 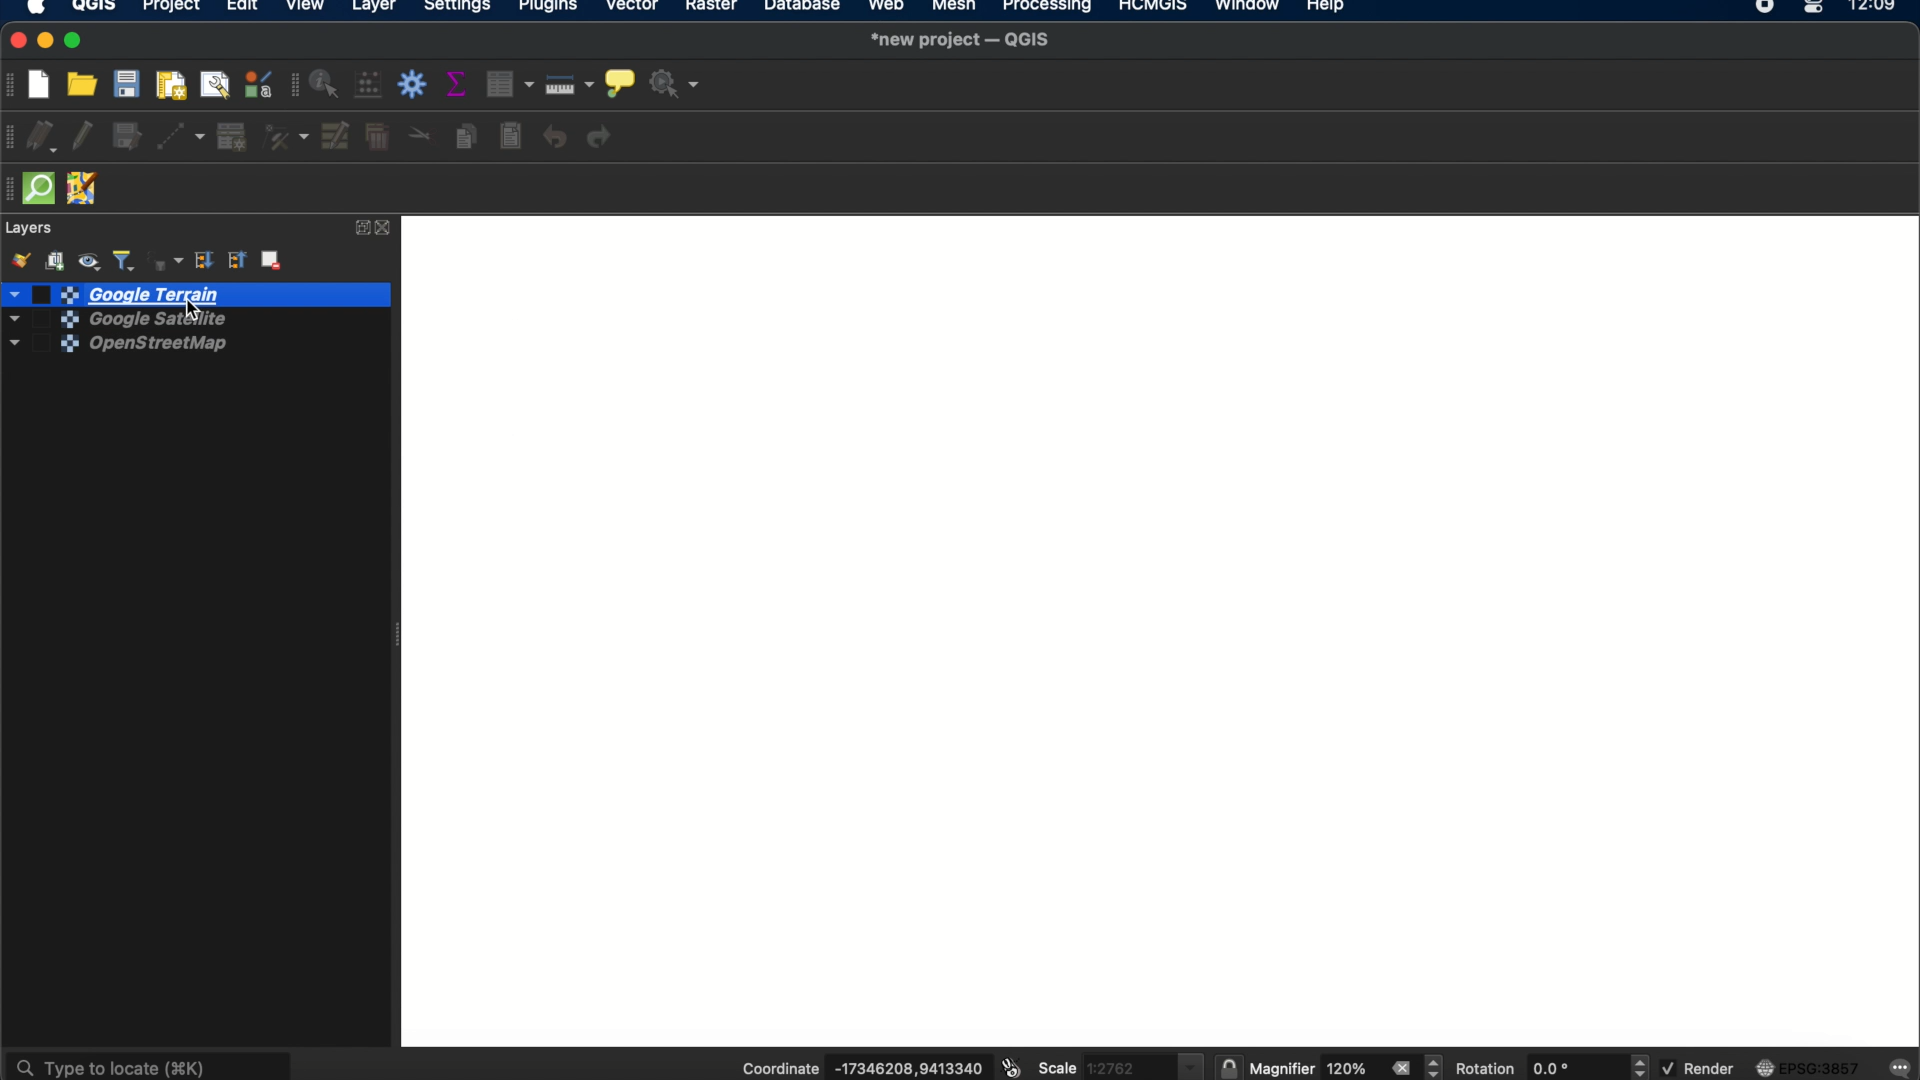 What do you see at coordinates (83, 138) in the screenshot?
I see `toggle editing` at bounding box center [83, 138].